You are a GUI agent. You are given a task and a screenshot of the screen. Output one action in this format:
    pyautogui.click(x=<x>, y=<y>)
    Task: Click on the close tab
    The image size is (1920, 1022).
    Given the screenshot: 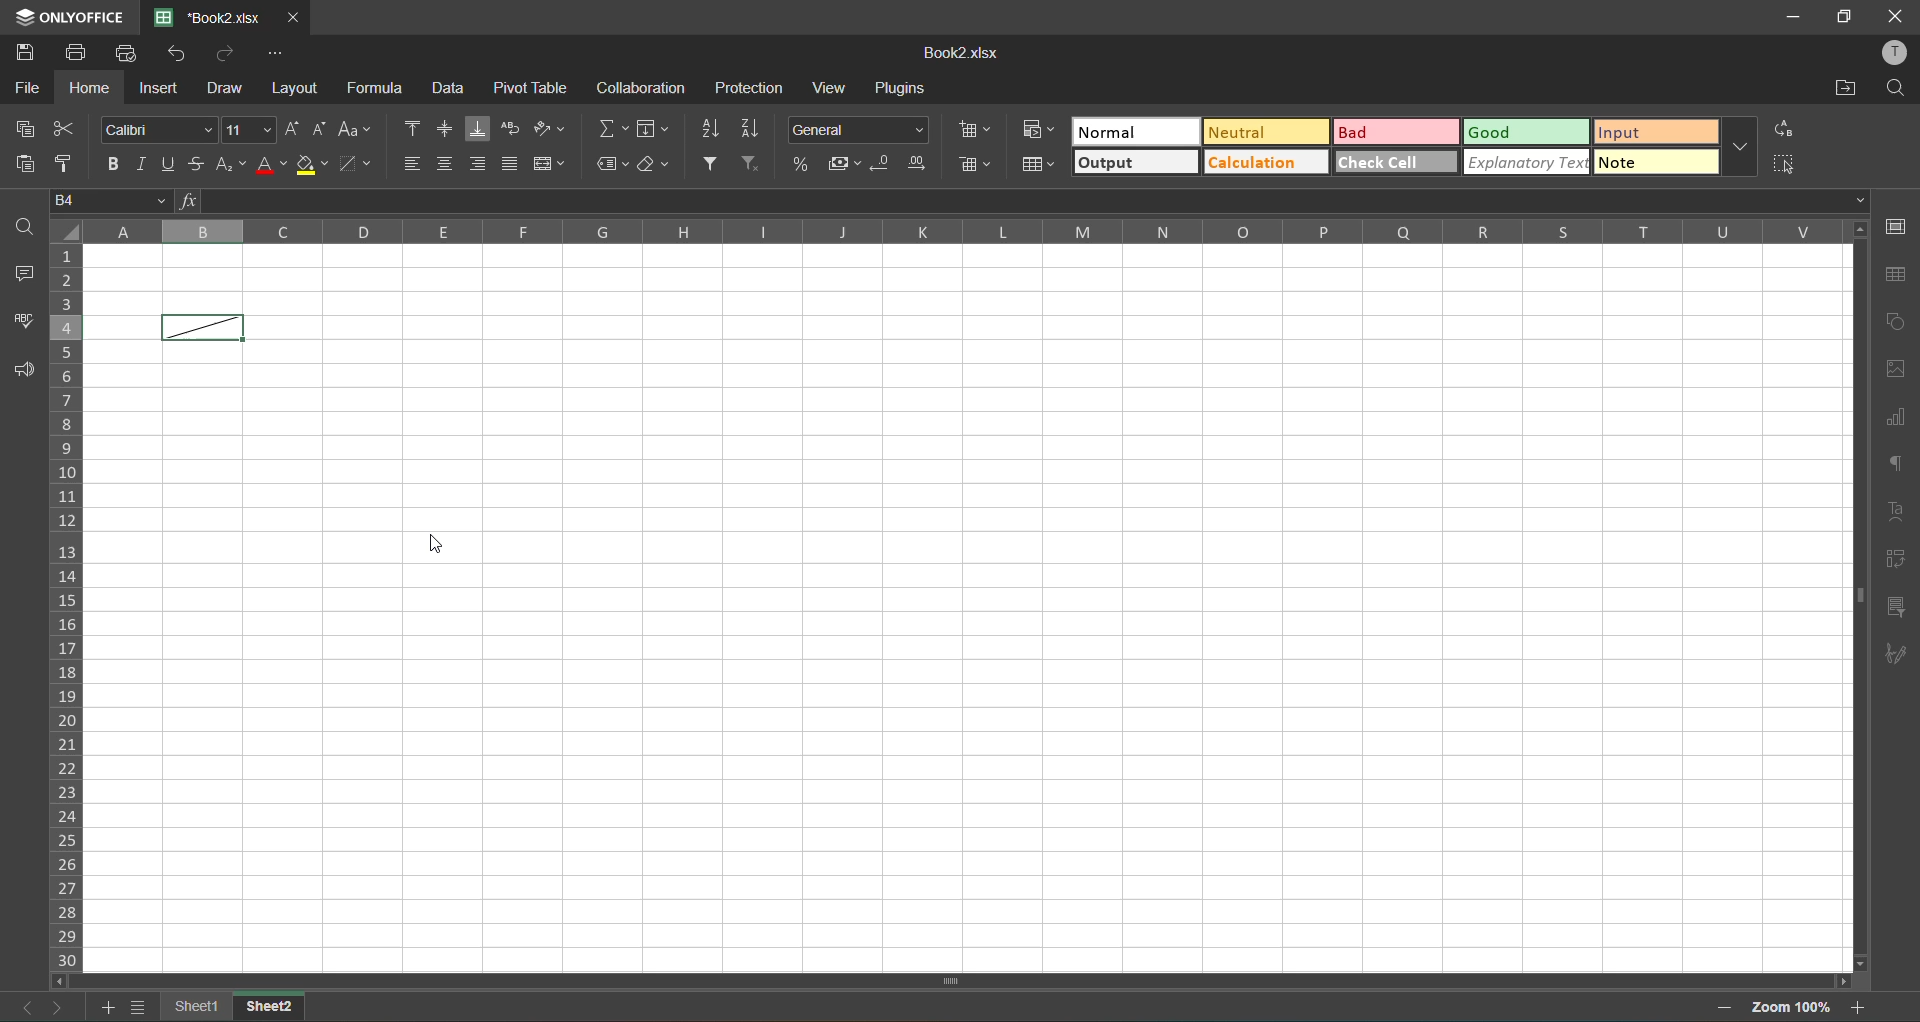 What is the action you would take?
    pyautogui.click(x=292, y=18)
    